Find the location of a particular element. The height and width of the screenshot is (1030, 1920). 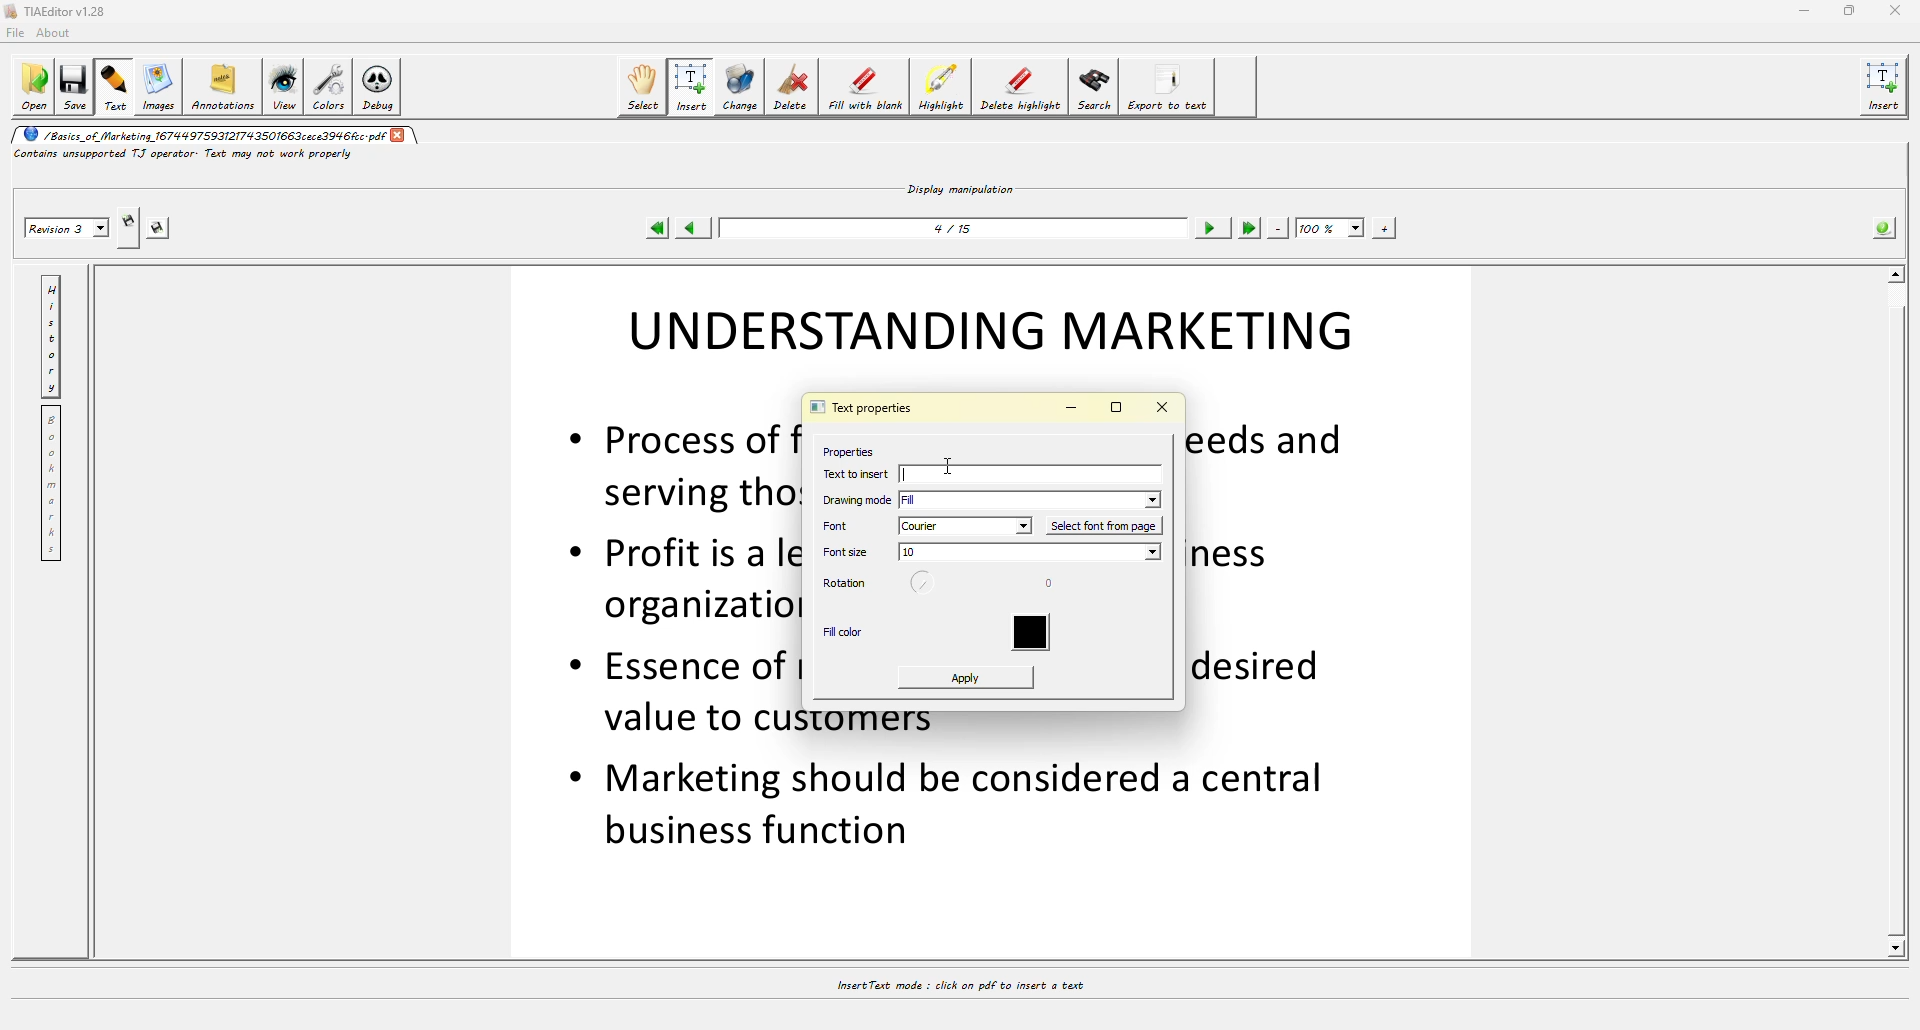

export to text is located at coordinates (1171, 88).